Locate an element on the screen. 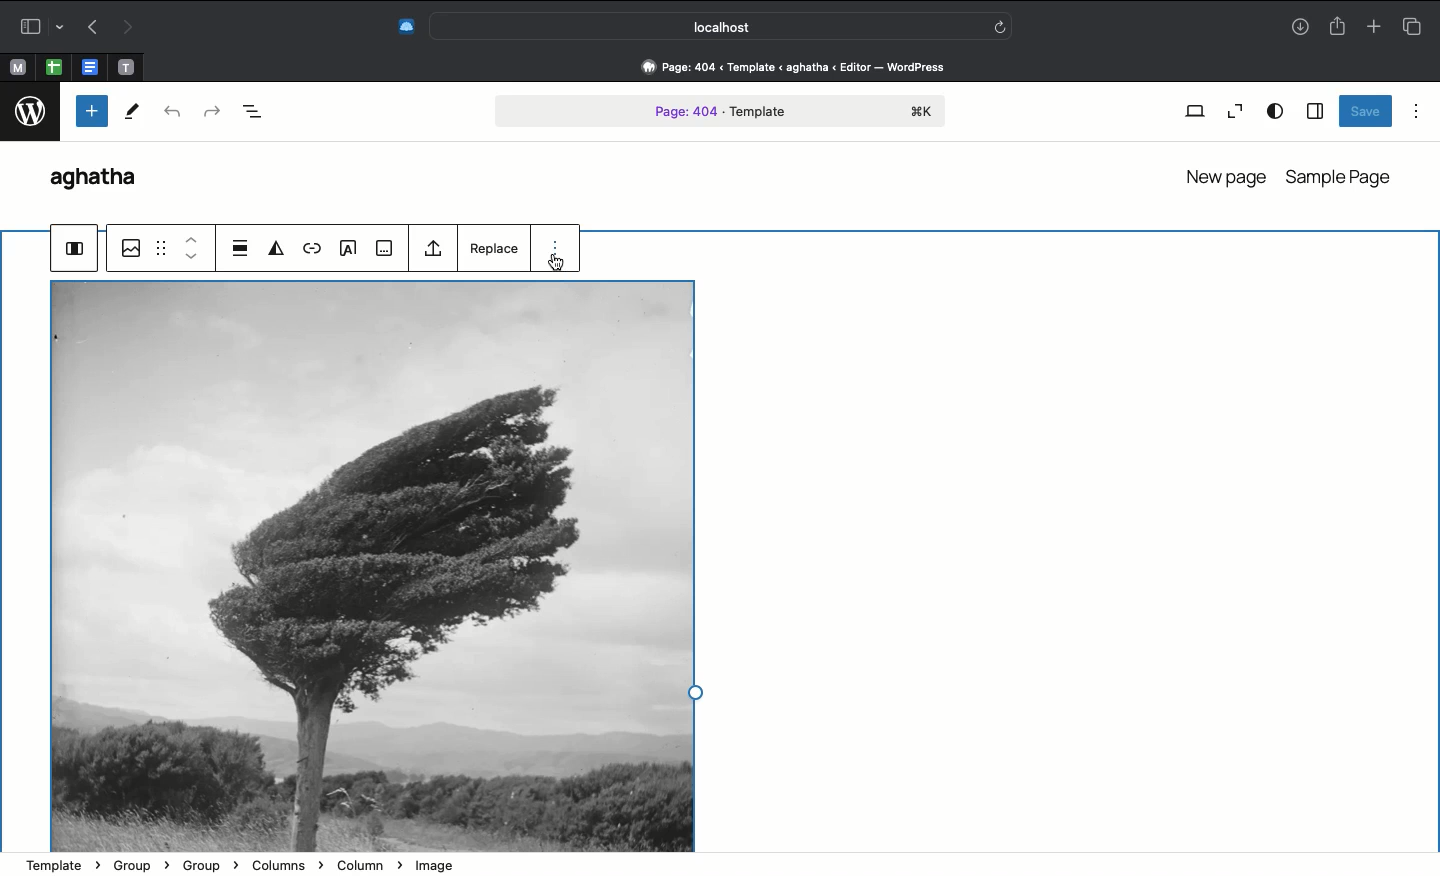 This screenshot has height=876, width=1440. Group is located at coordinates (75, 250).